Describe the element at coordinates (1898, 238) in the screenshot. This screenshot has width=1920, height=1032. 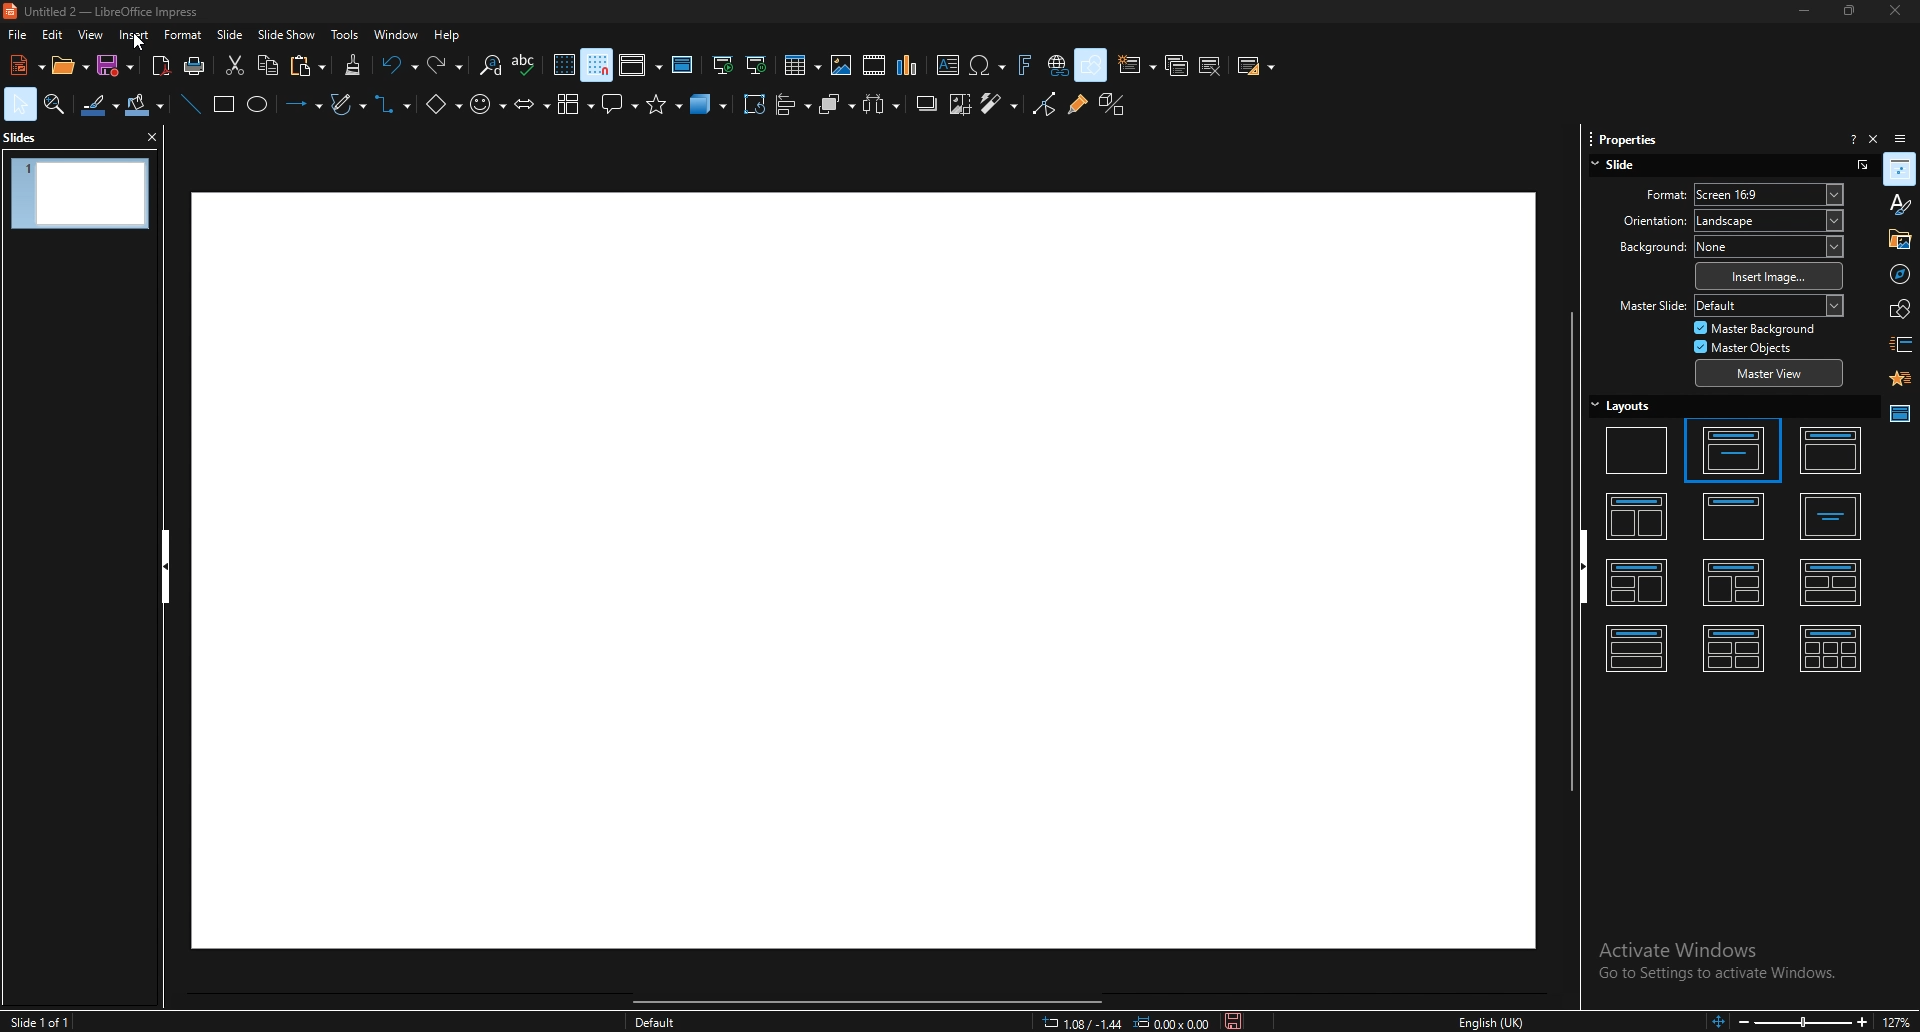
I see `gallery` at that location.